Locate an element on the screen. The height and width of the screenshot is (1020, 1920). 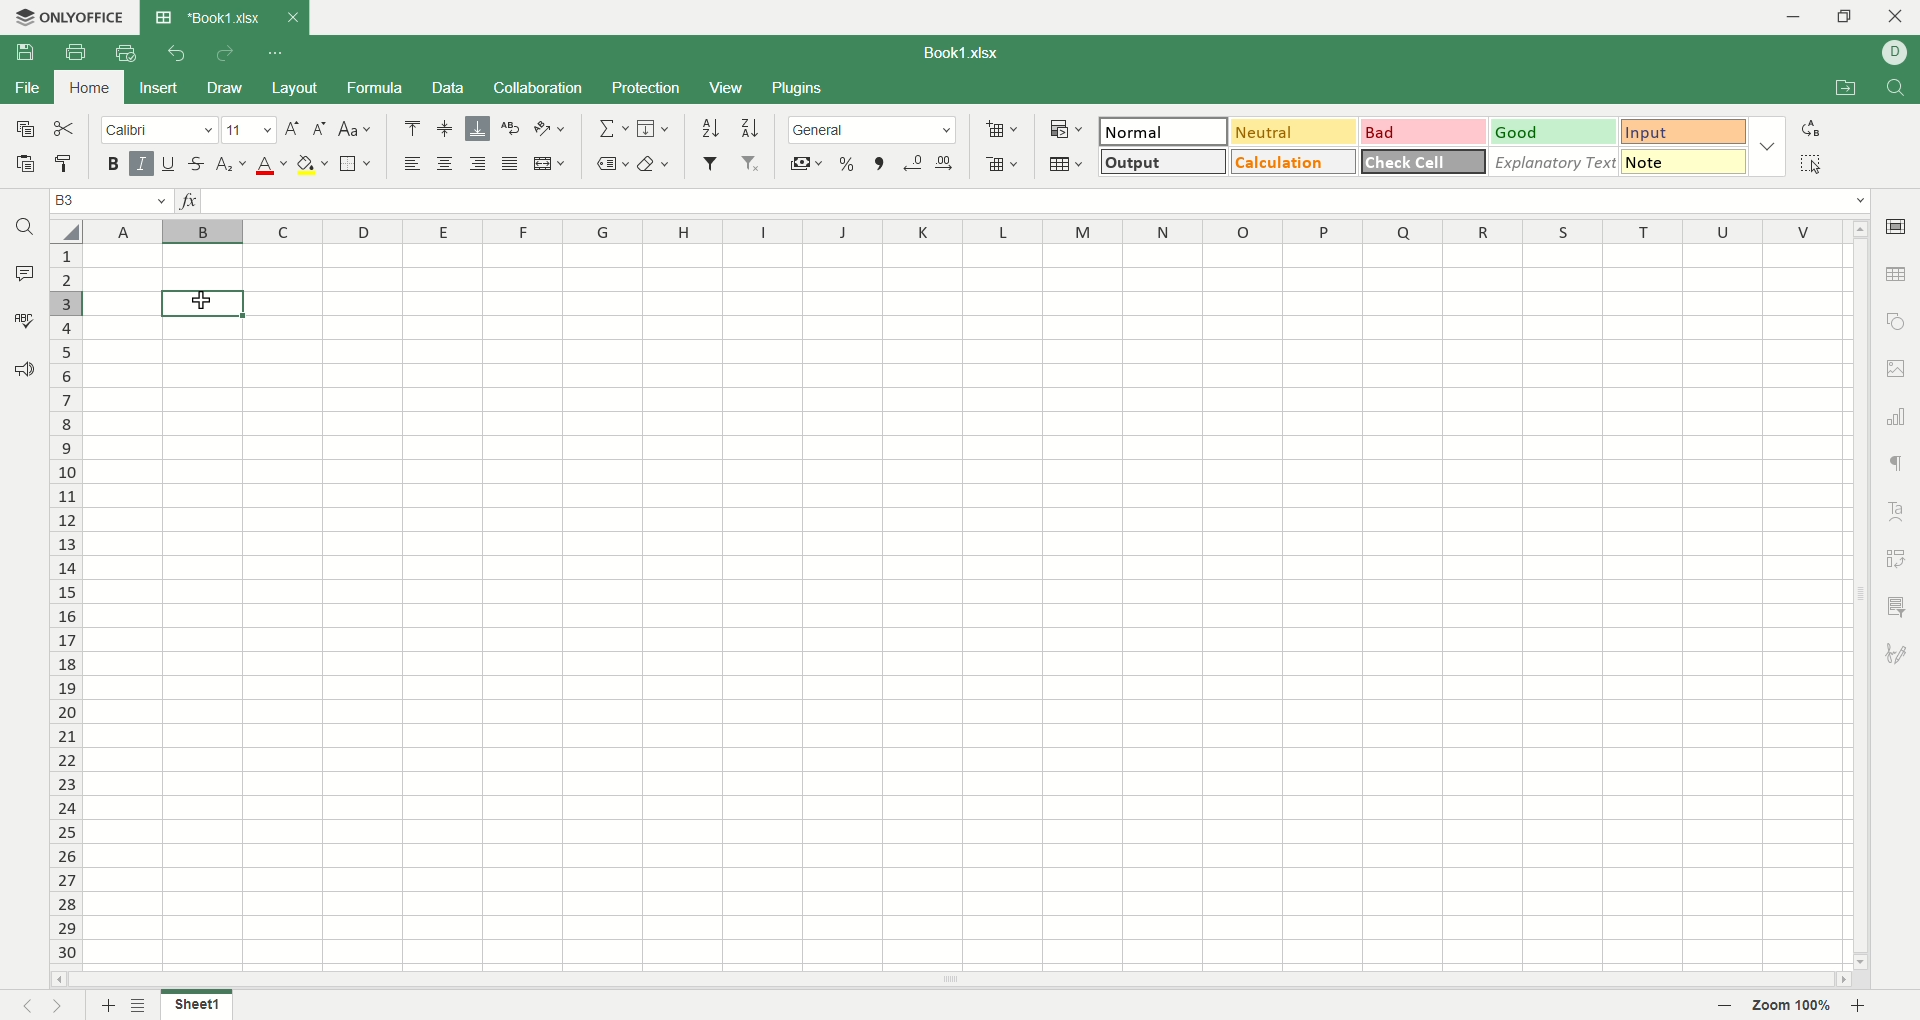
justified is located at coordinates (507, 162).